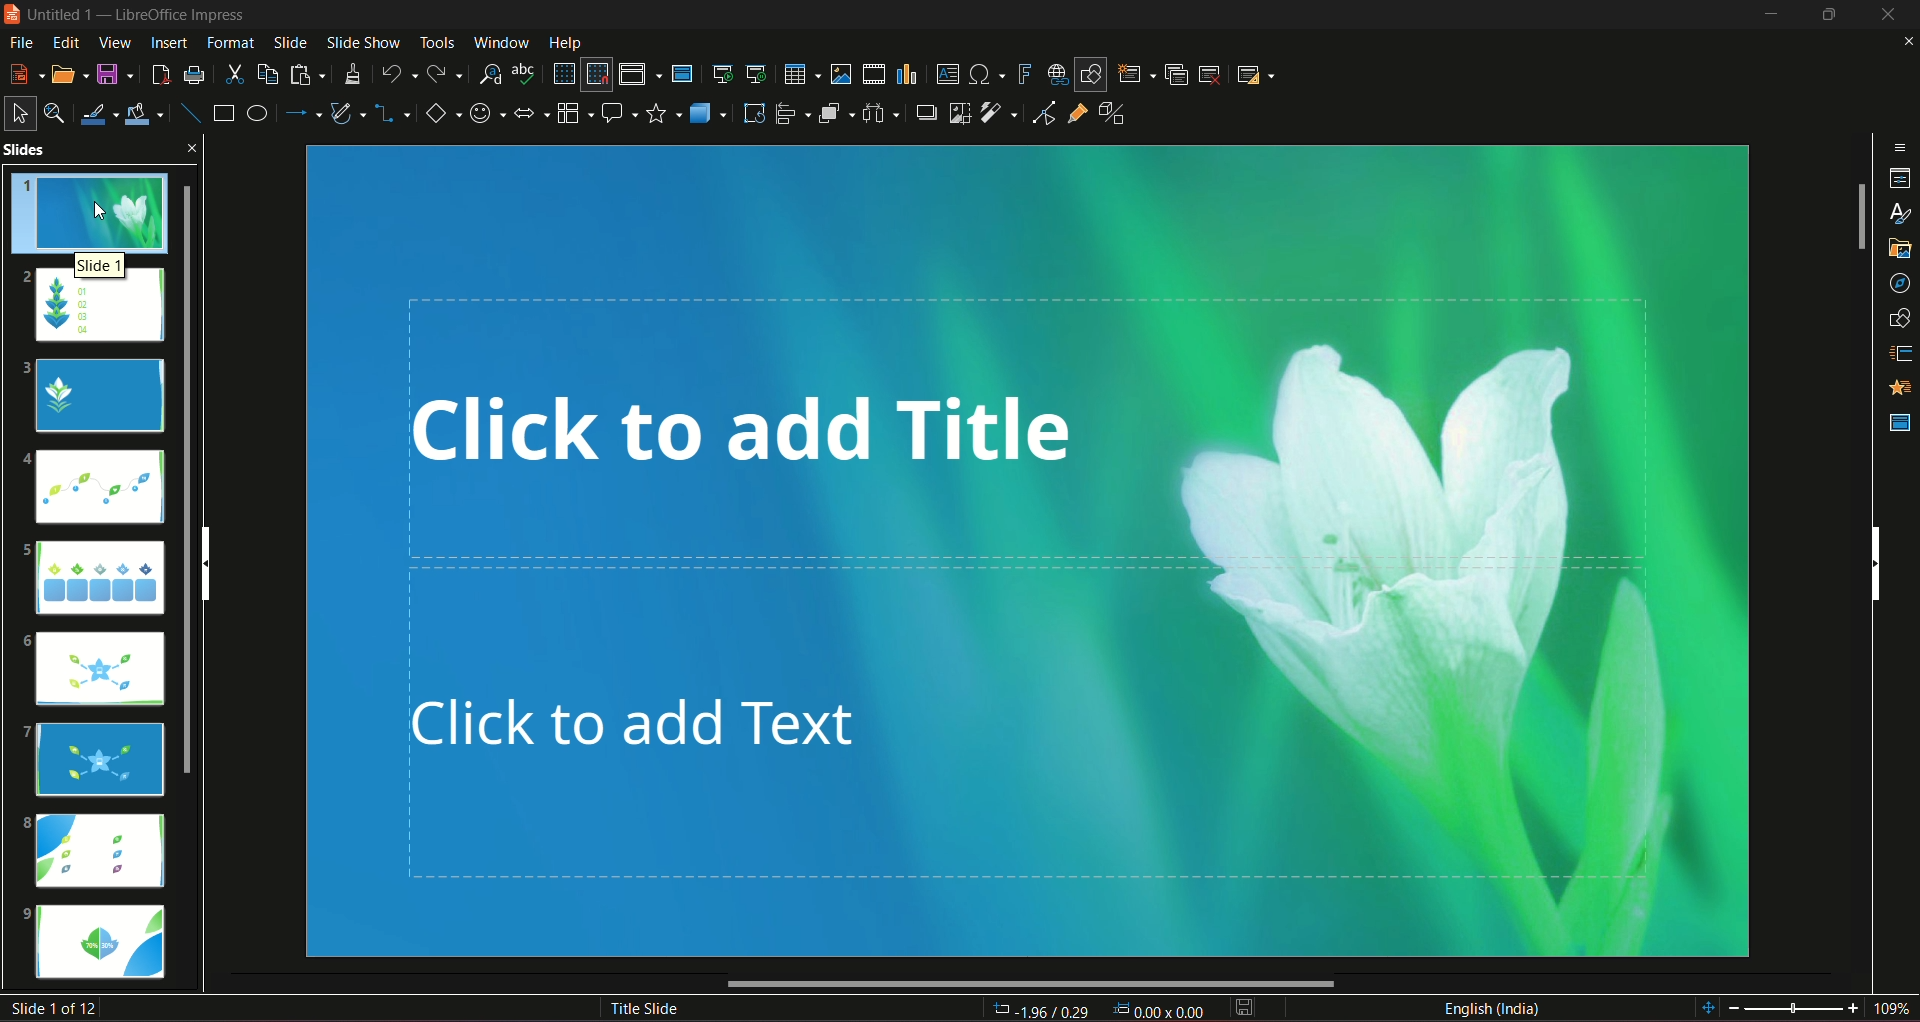  What do you see at coordinates (96, 490) in the screenshot?
I see `slide 4` at bounding box center [96, 490].